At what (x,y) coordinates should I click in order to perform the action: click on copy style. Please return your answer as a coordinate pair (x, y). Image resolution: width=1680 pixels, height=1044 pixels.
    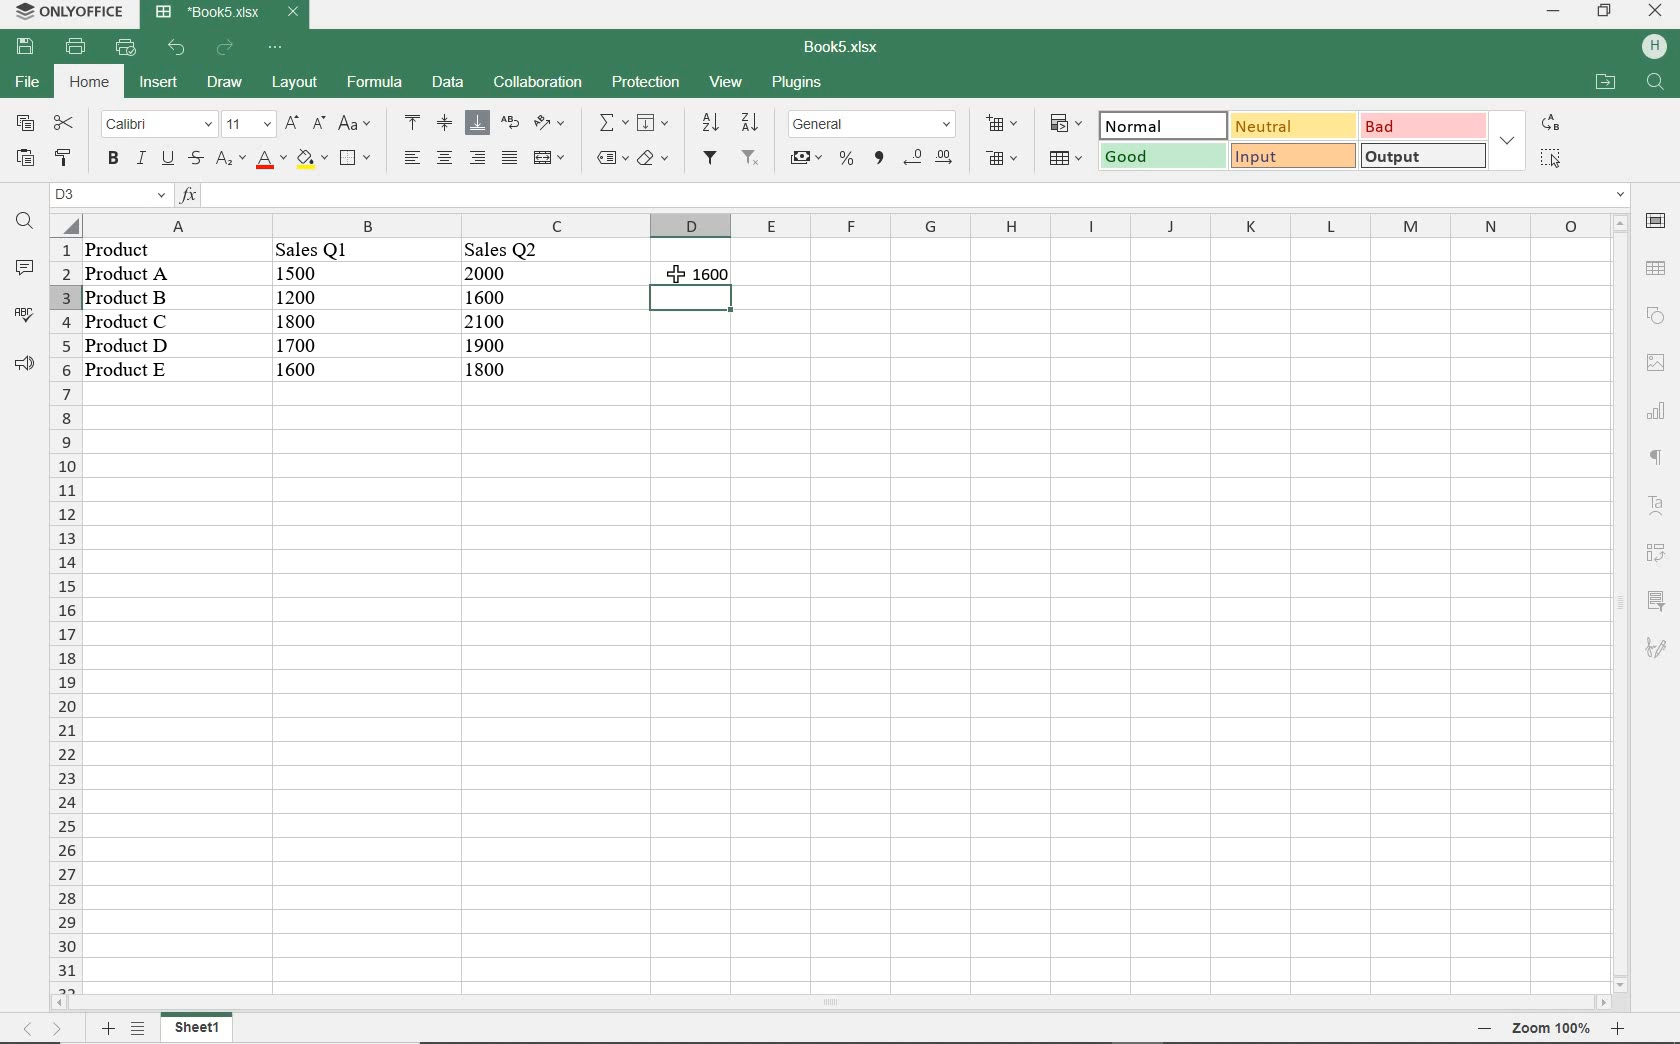
    Looking at the image, I should click on (61, 158).